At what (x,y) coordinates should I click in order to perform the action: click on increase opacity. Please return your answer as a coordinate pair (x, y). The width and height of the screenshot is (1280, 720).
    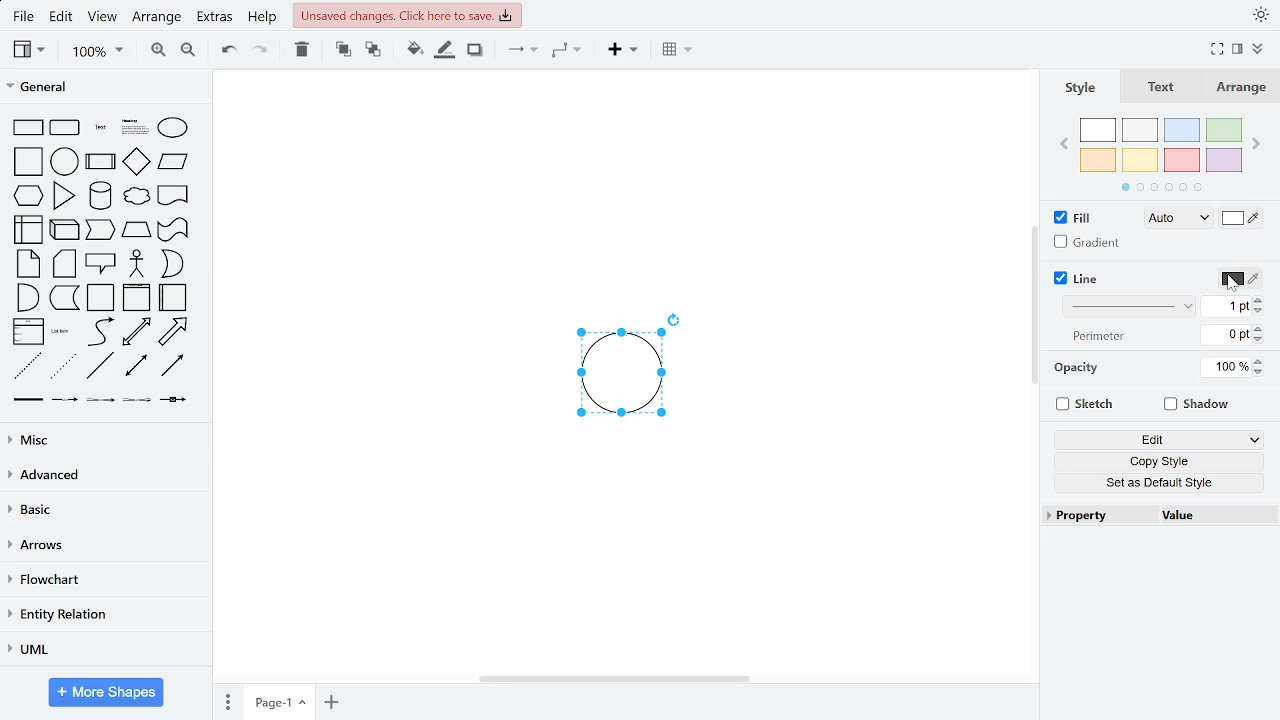
    Looking at the image, I should click on (1261, 360).